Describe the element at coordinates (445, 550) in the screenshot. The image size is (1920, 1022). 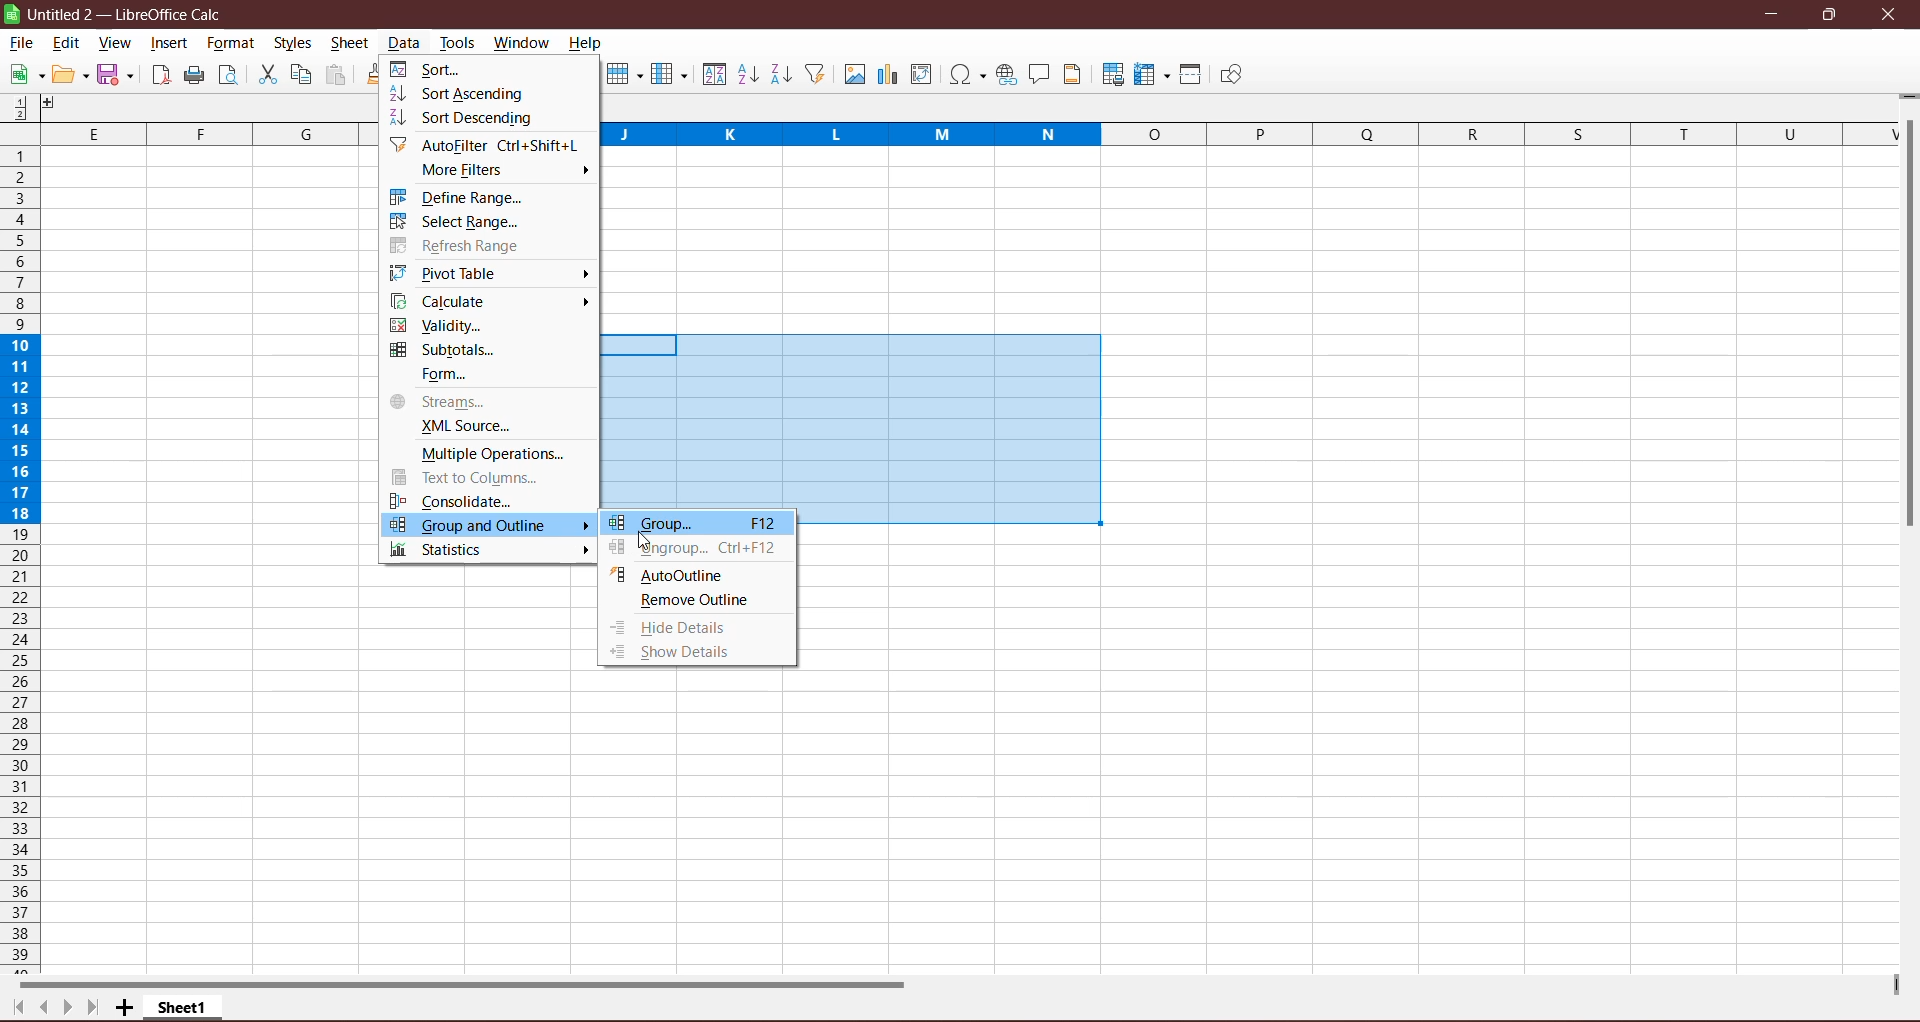
I see `Statistics` at that location.